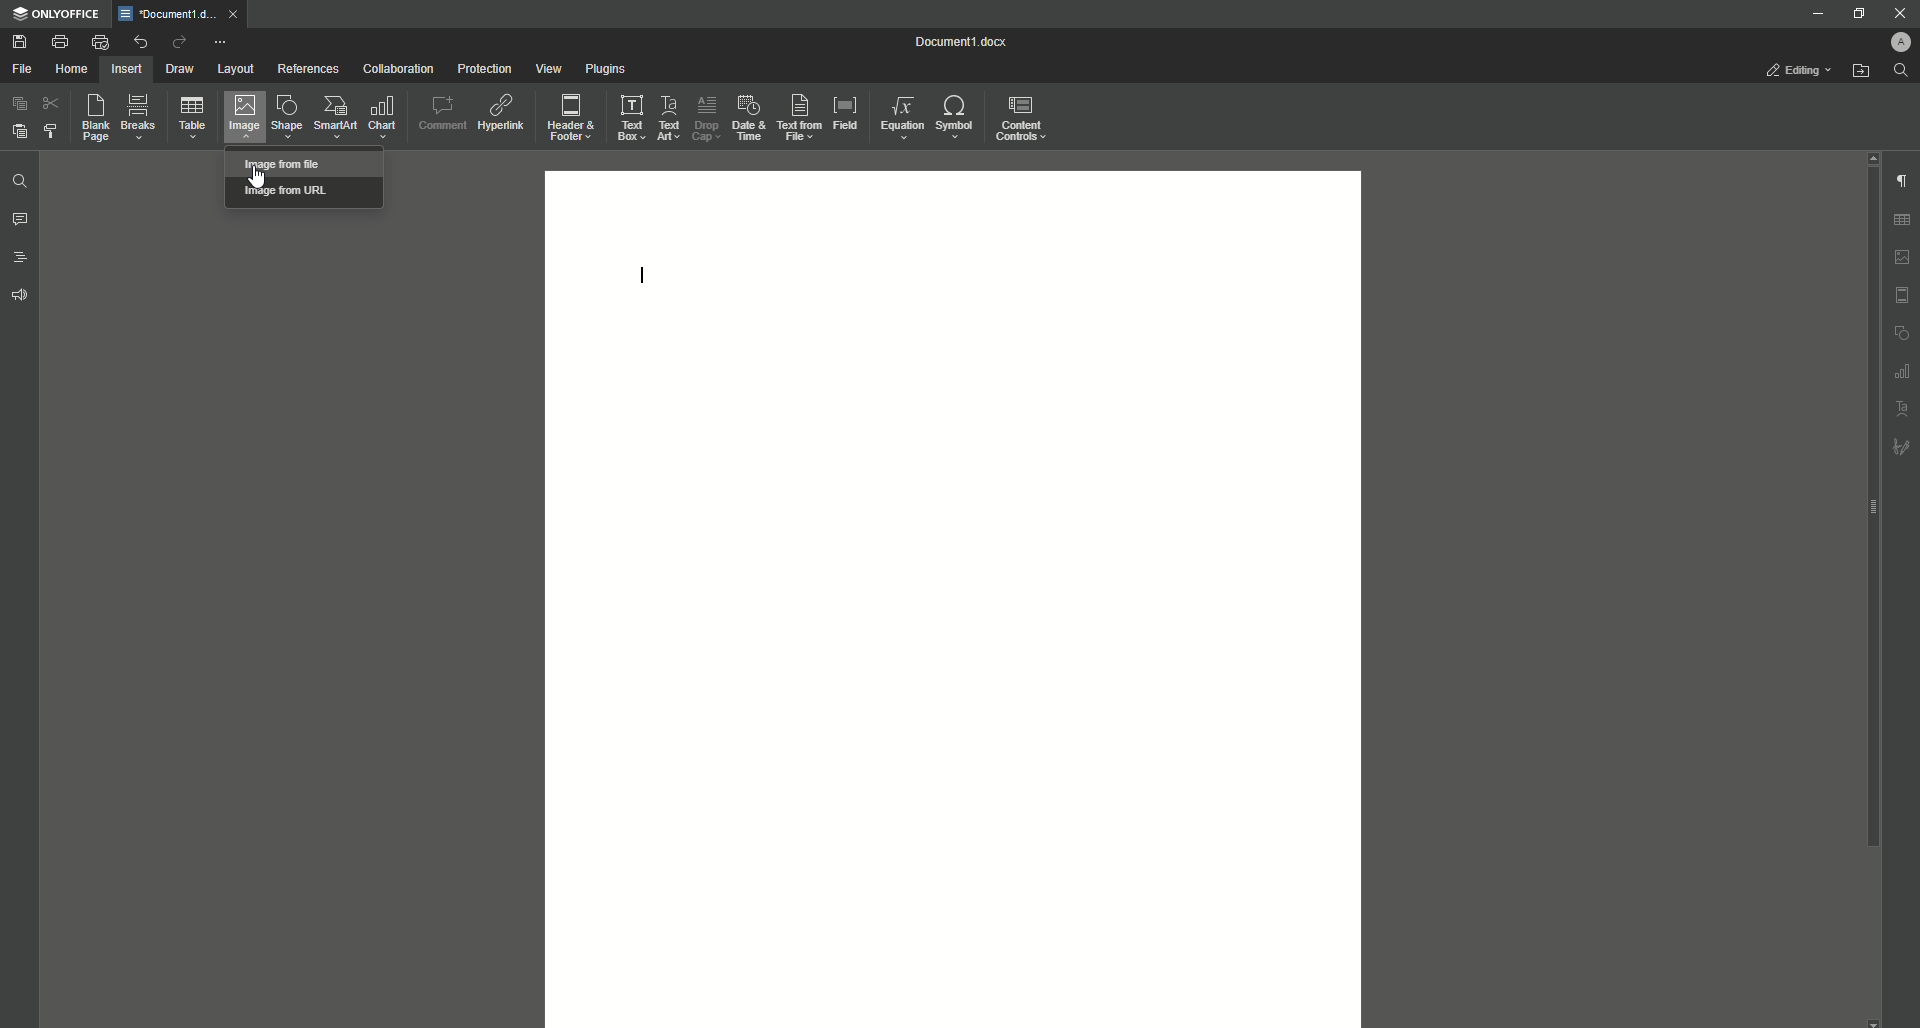 The image size is (1920, 1028). What do you see at coordinates (1902, 446) in the screenshot?
I see `Signature Settings` at bounding box center [1902, 446].